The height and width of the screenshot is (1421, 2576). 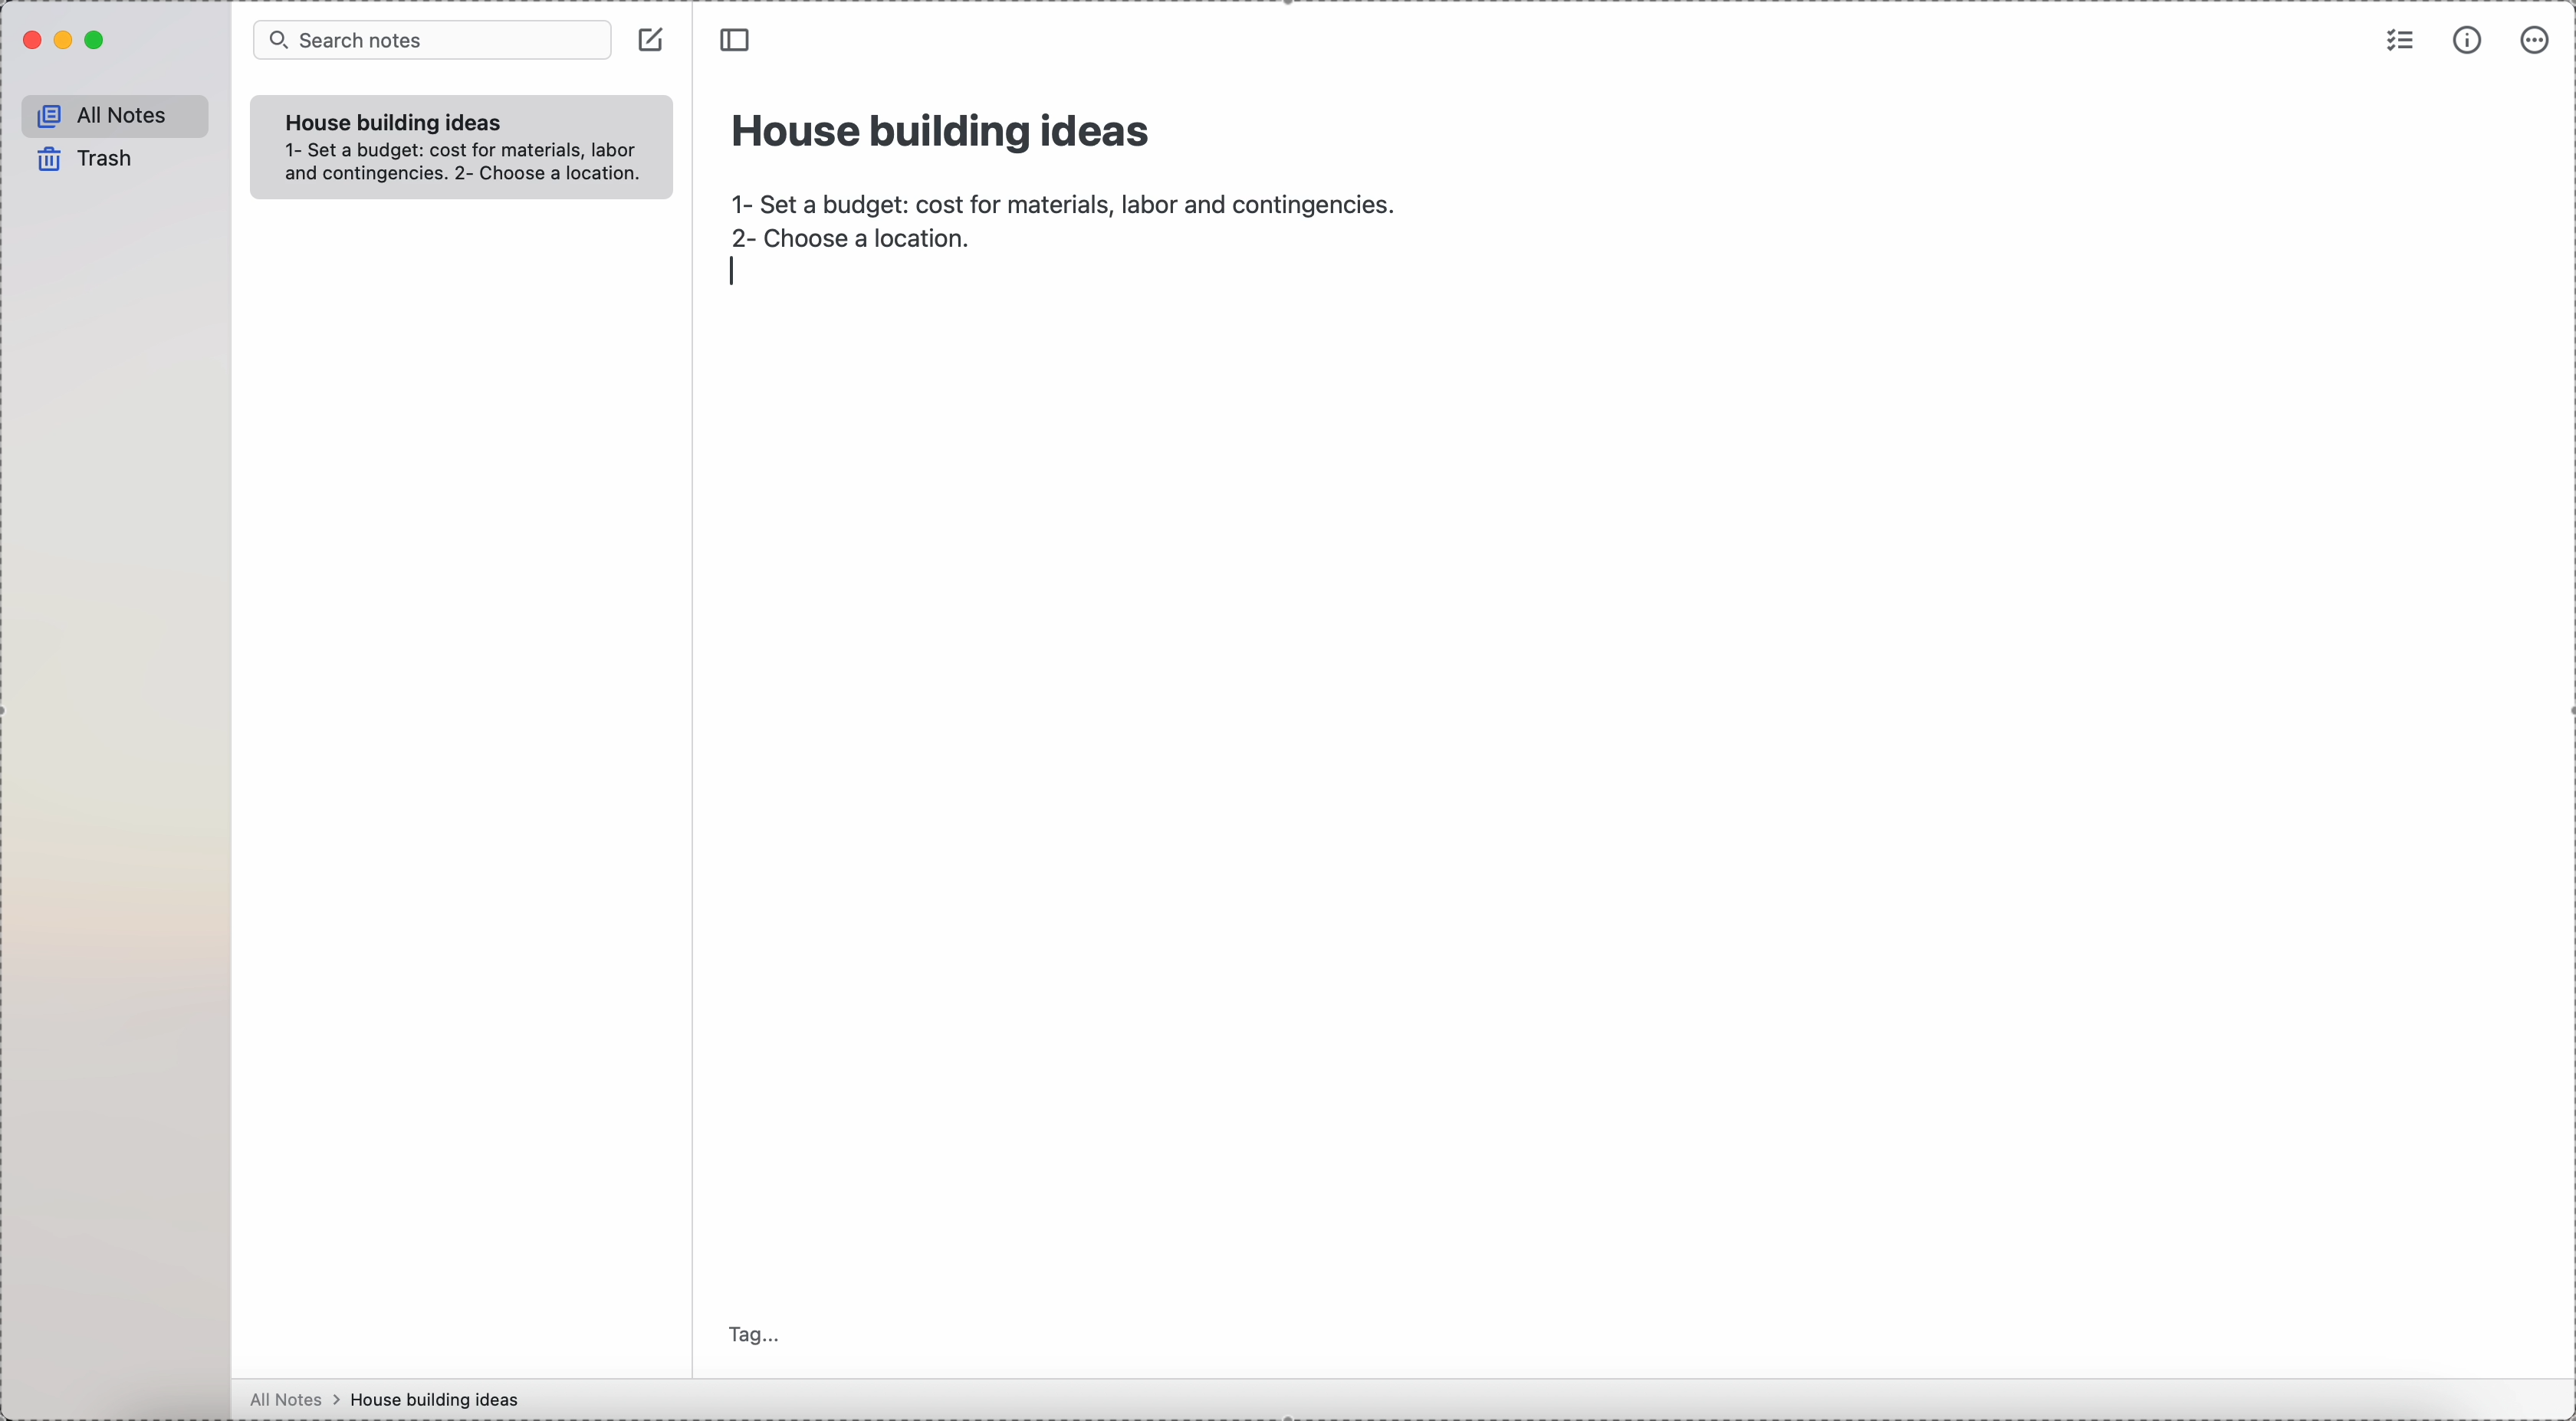 What do you see at coordinates (82, 160) in the screenshot?
I see `trash` at bounding box center [82, 160].